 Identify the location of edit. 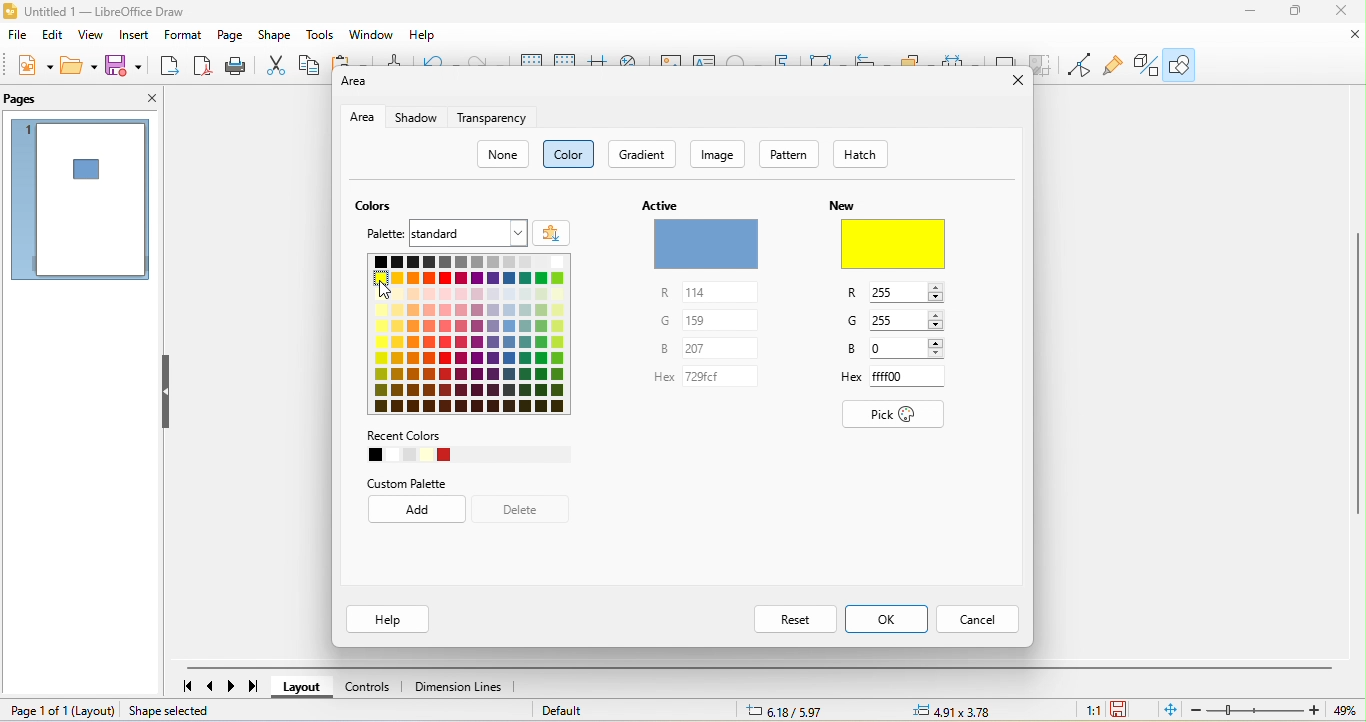
(54, 36).